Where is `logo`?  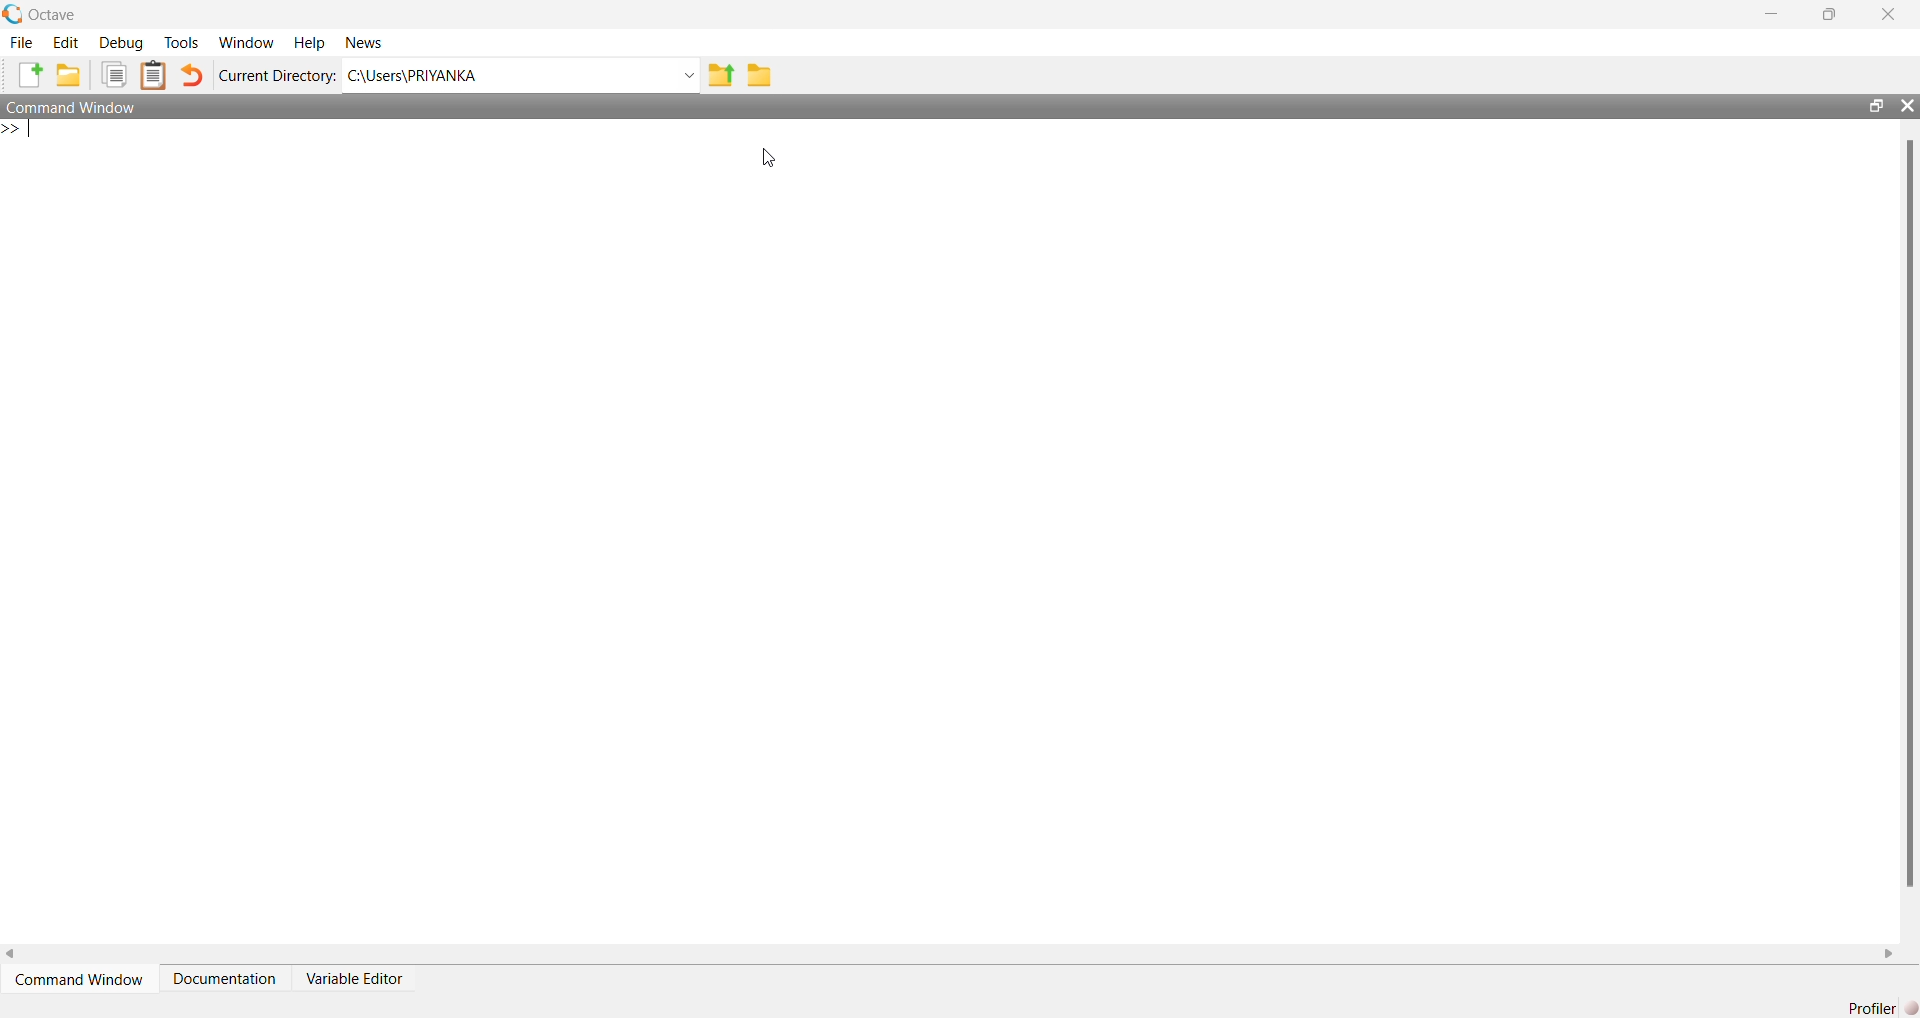 logo is located at coordinates (13, 14).